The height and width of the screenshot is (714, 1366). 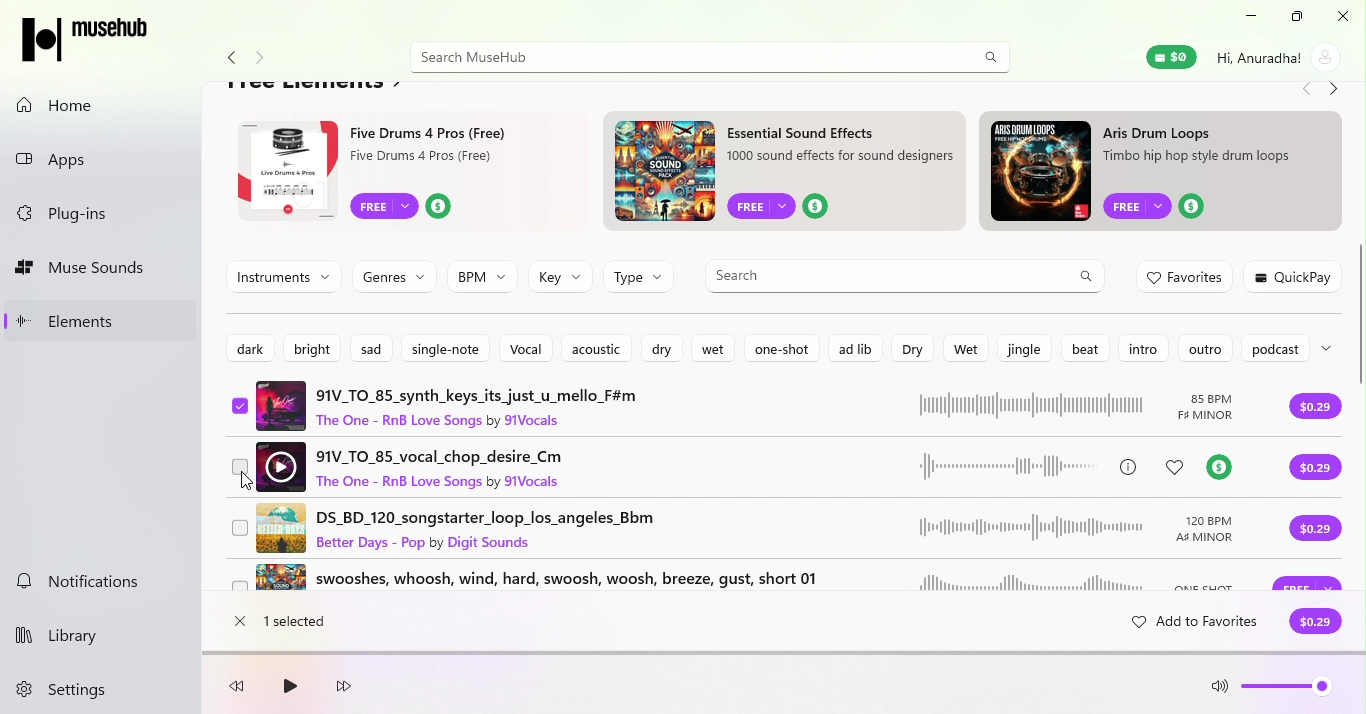 What do you see at coordinates (781, 348) in the screenshot?
I see `One shot` at bounding box center [781, 348].